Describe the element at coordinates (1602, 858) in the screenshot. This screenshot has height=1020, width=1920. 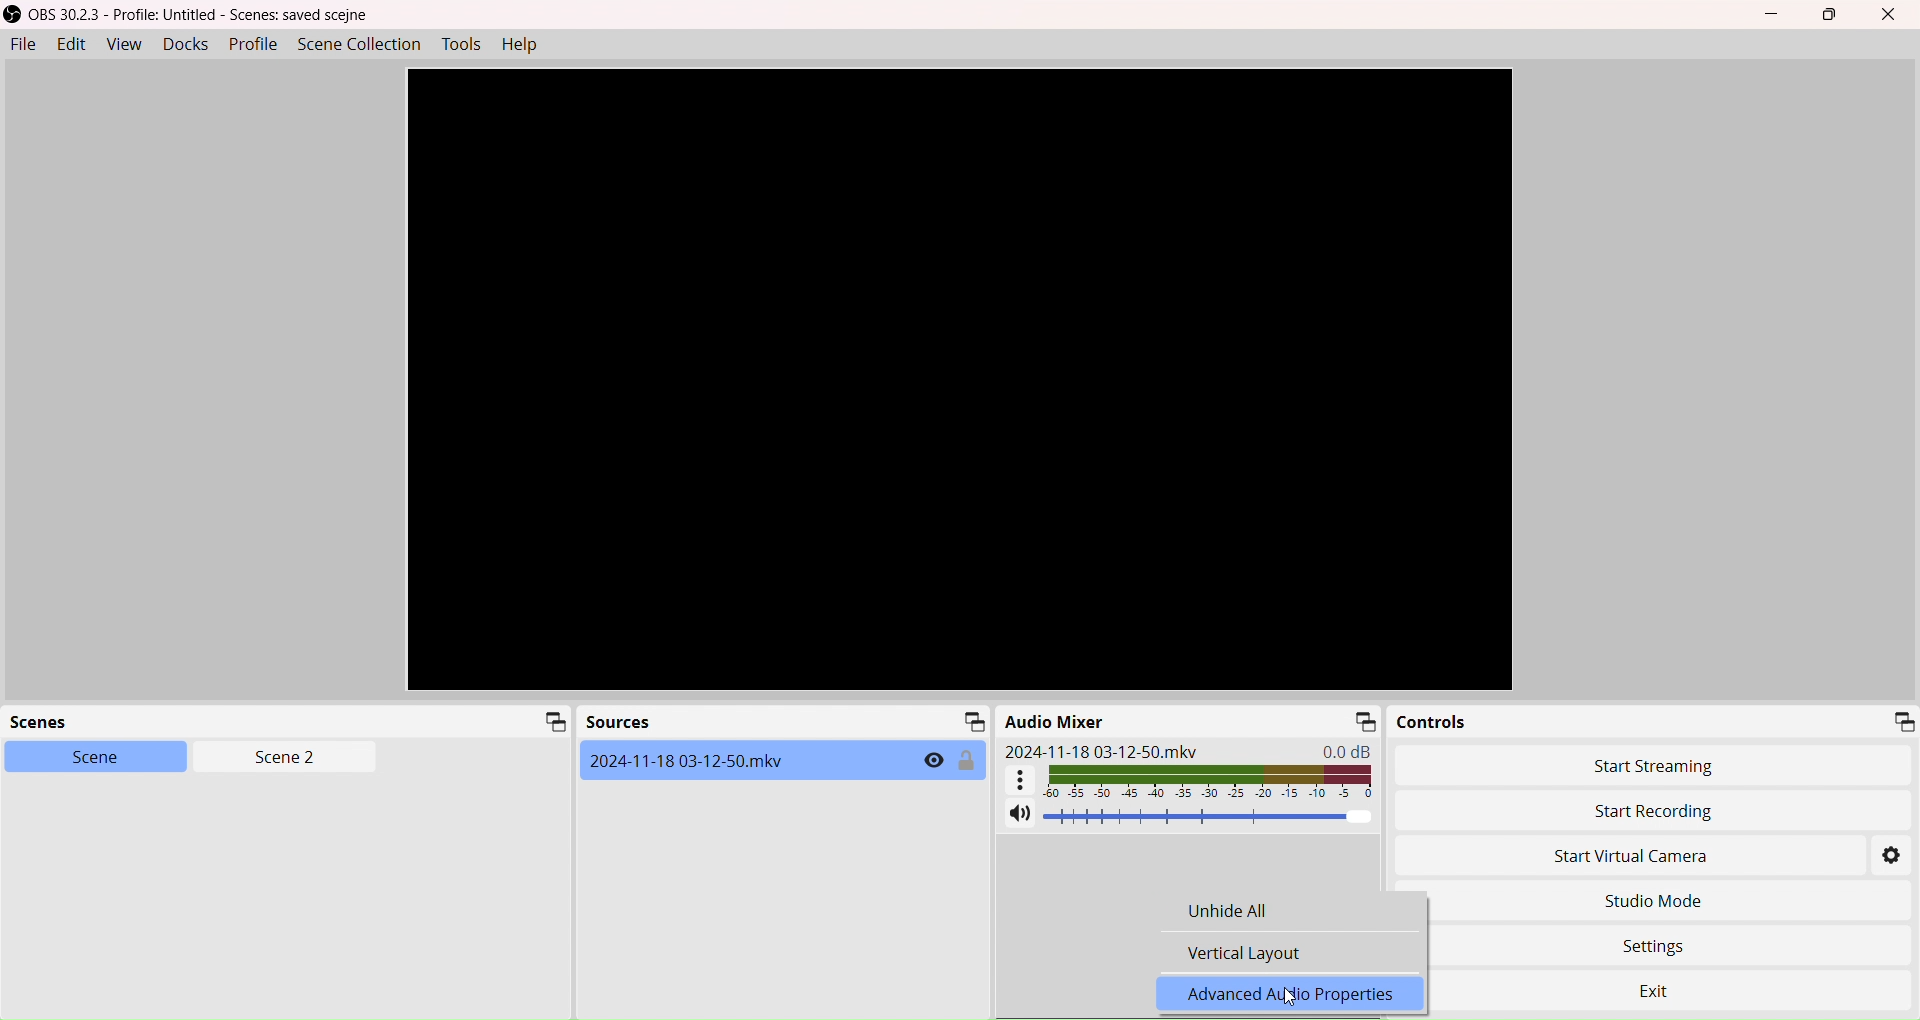
I see `Start Virtual Camera` at that location.